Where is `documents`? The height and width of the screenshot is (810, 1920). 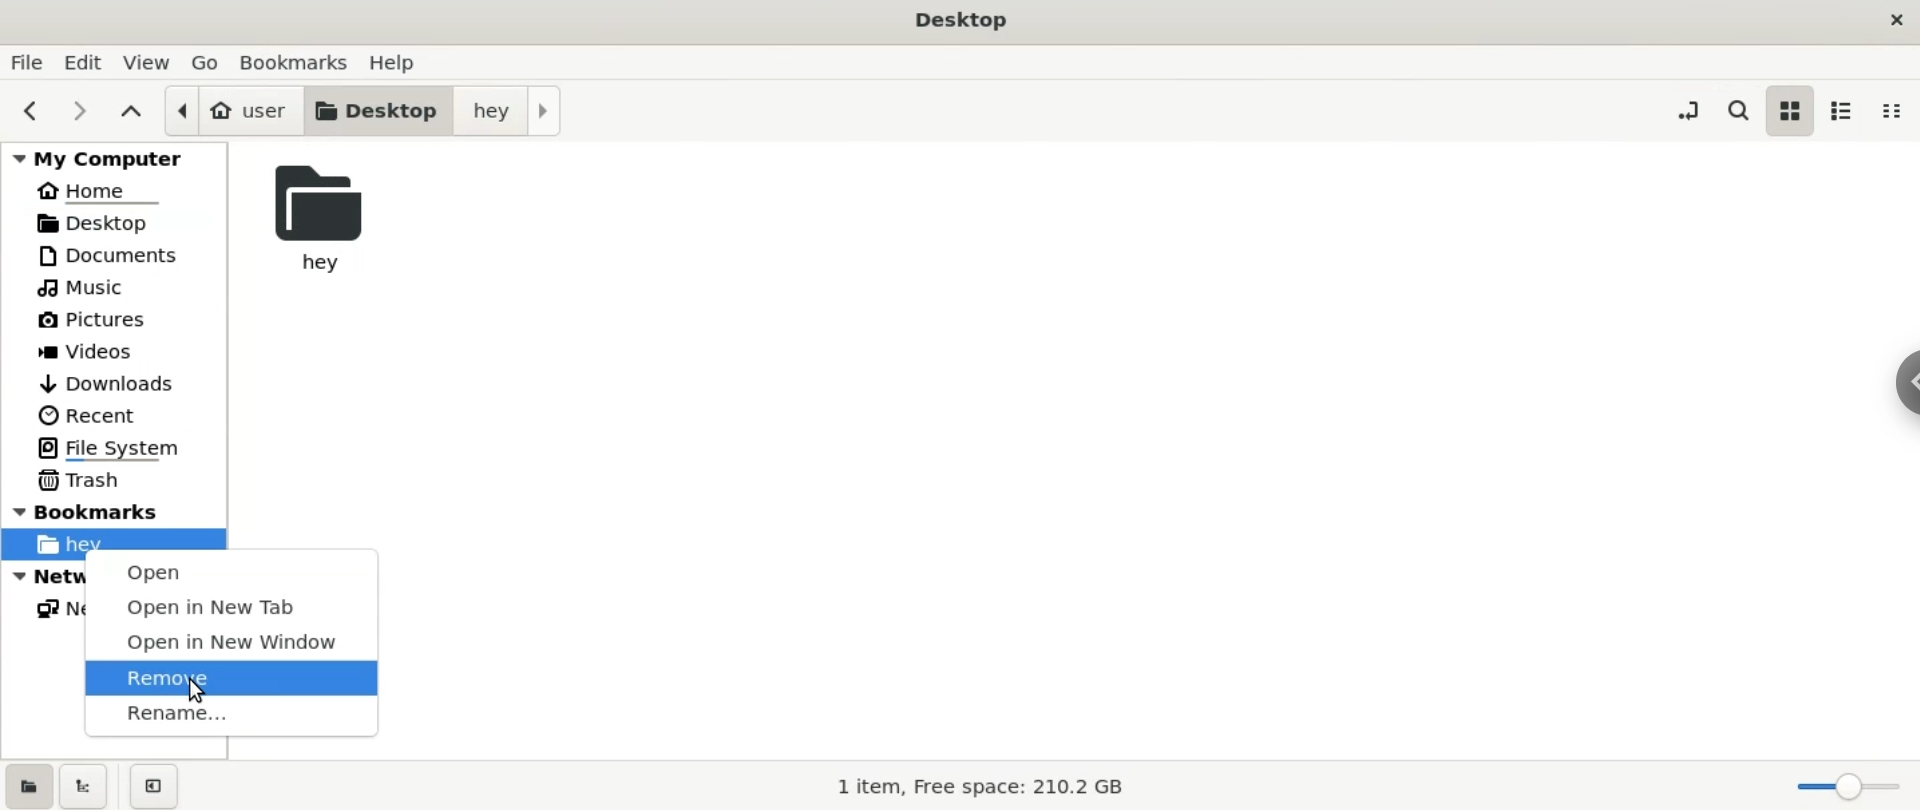
documents is located at coordinates (111, 256).